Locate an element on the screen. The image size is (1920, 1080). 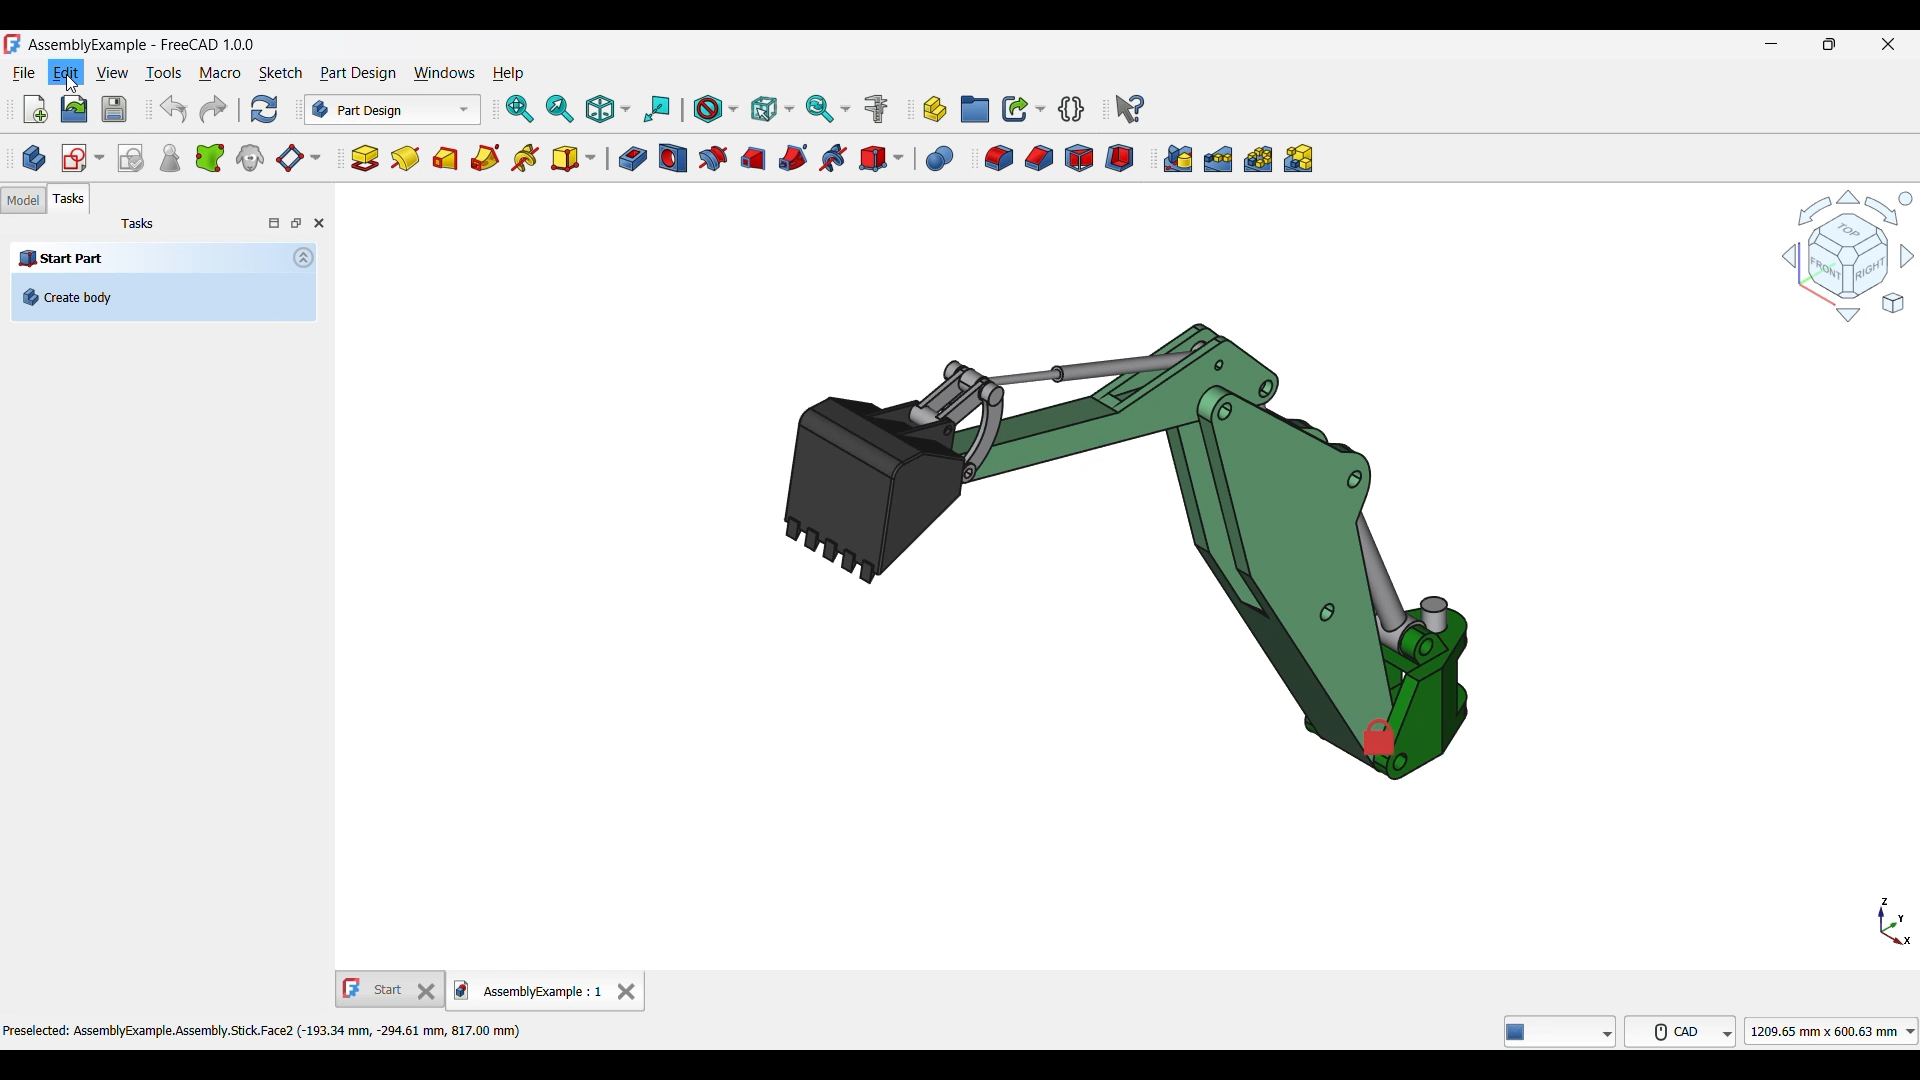
Isometric options is located at coordinates (608, 109).